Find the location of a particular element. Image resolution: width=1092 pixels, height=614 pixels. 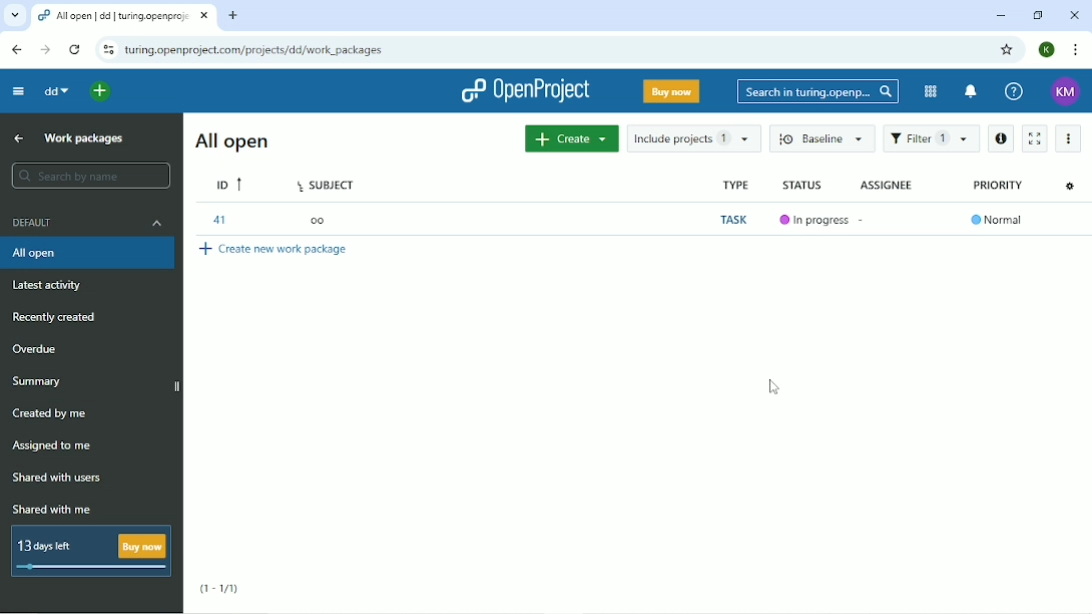

Search by name is located at coordinates (94, 176).